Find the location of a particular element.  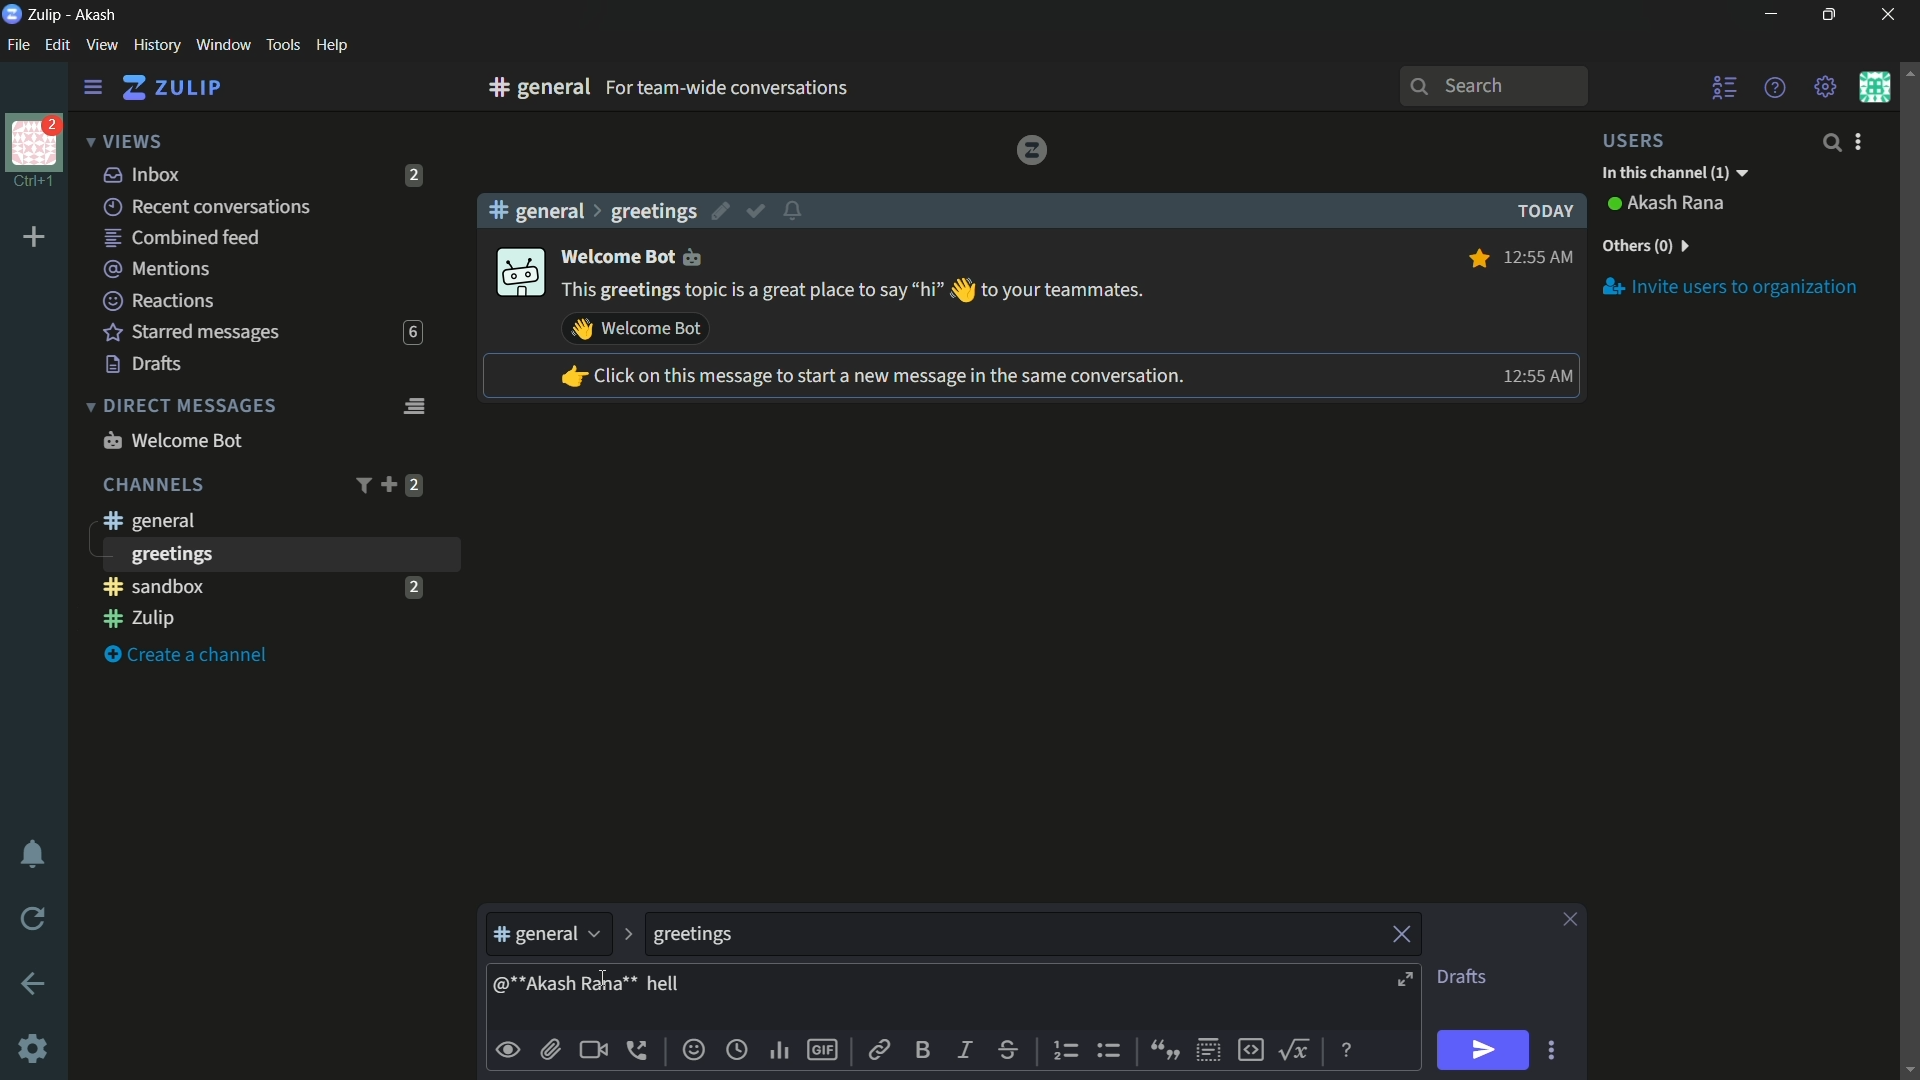

in this channel is located at coordinates (1675, 174).